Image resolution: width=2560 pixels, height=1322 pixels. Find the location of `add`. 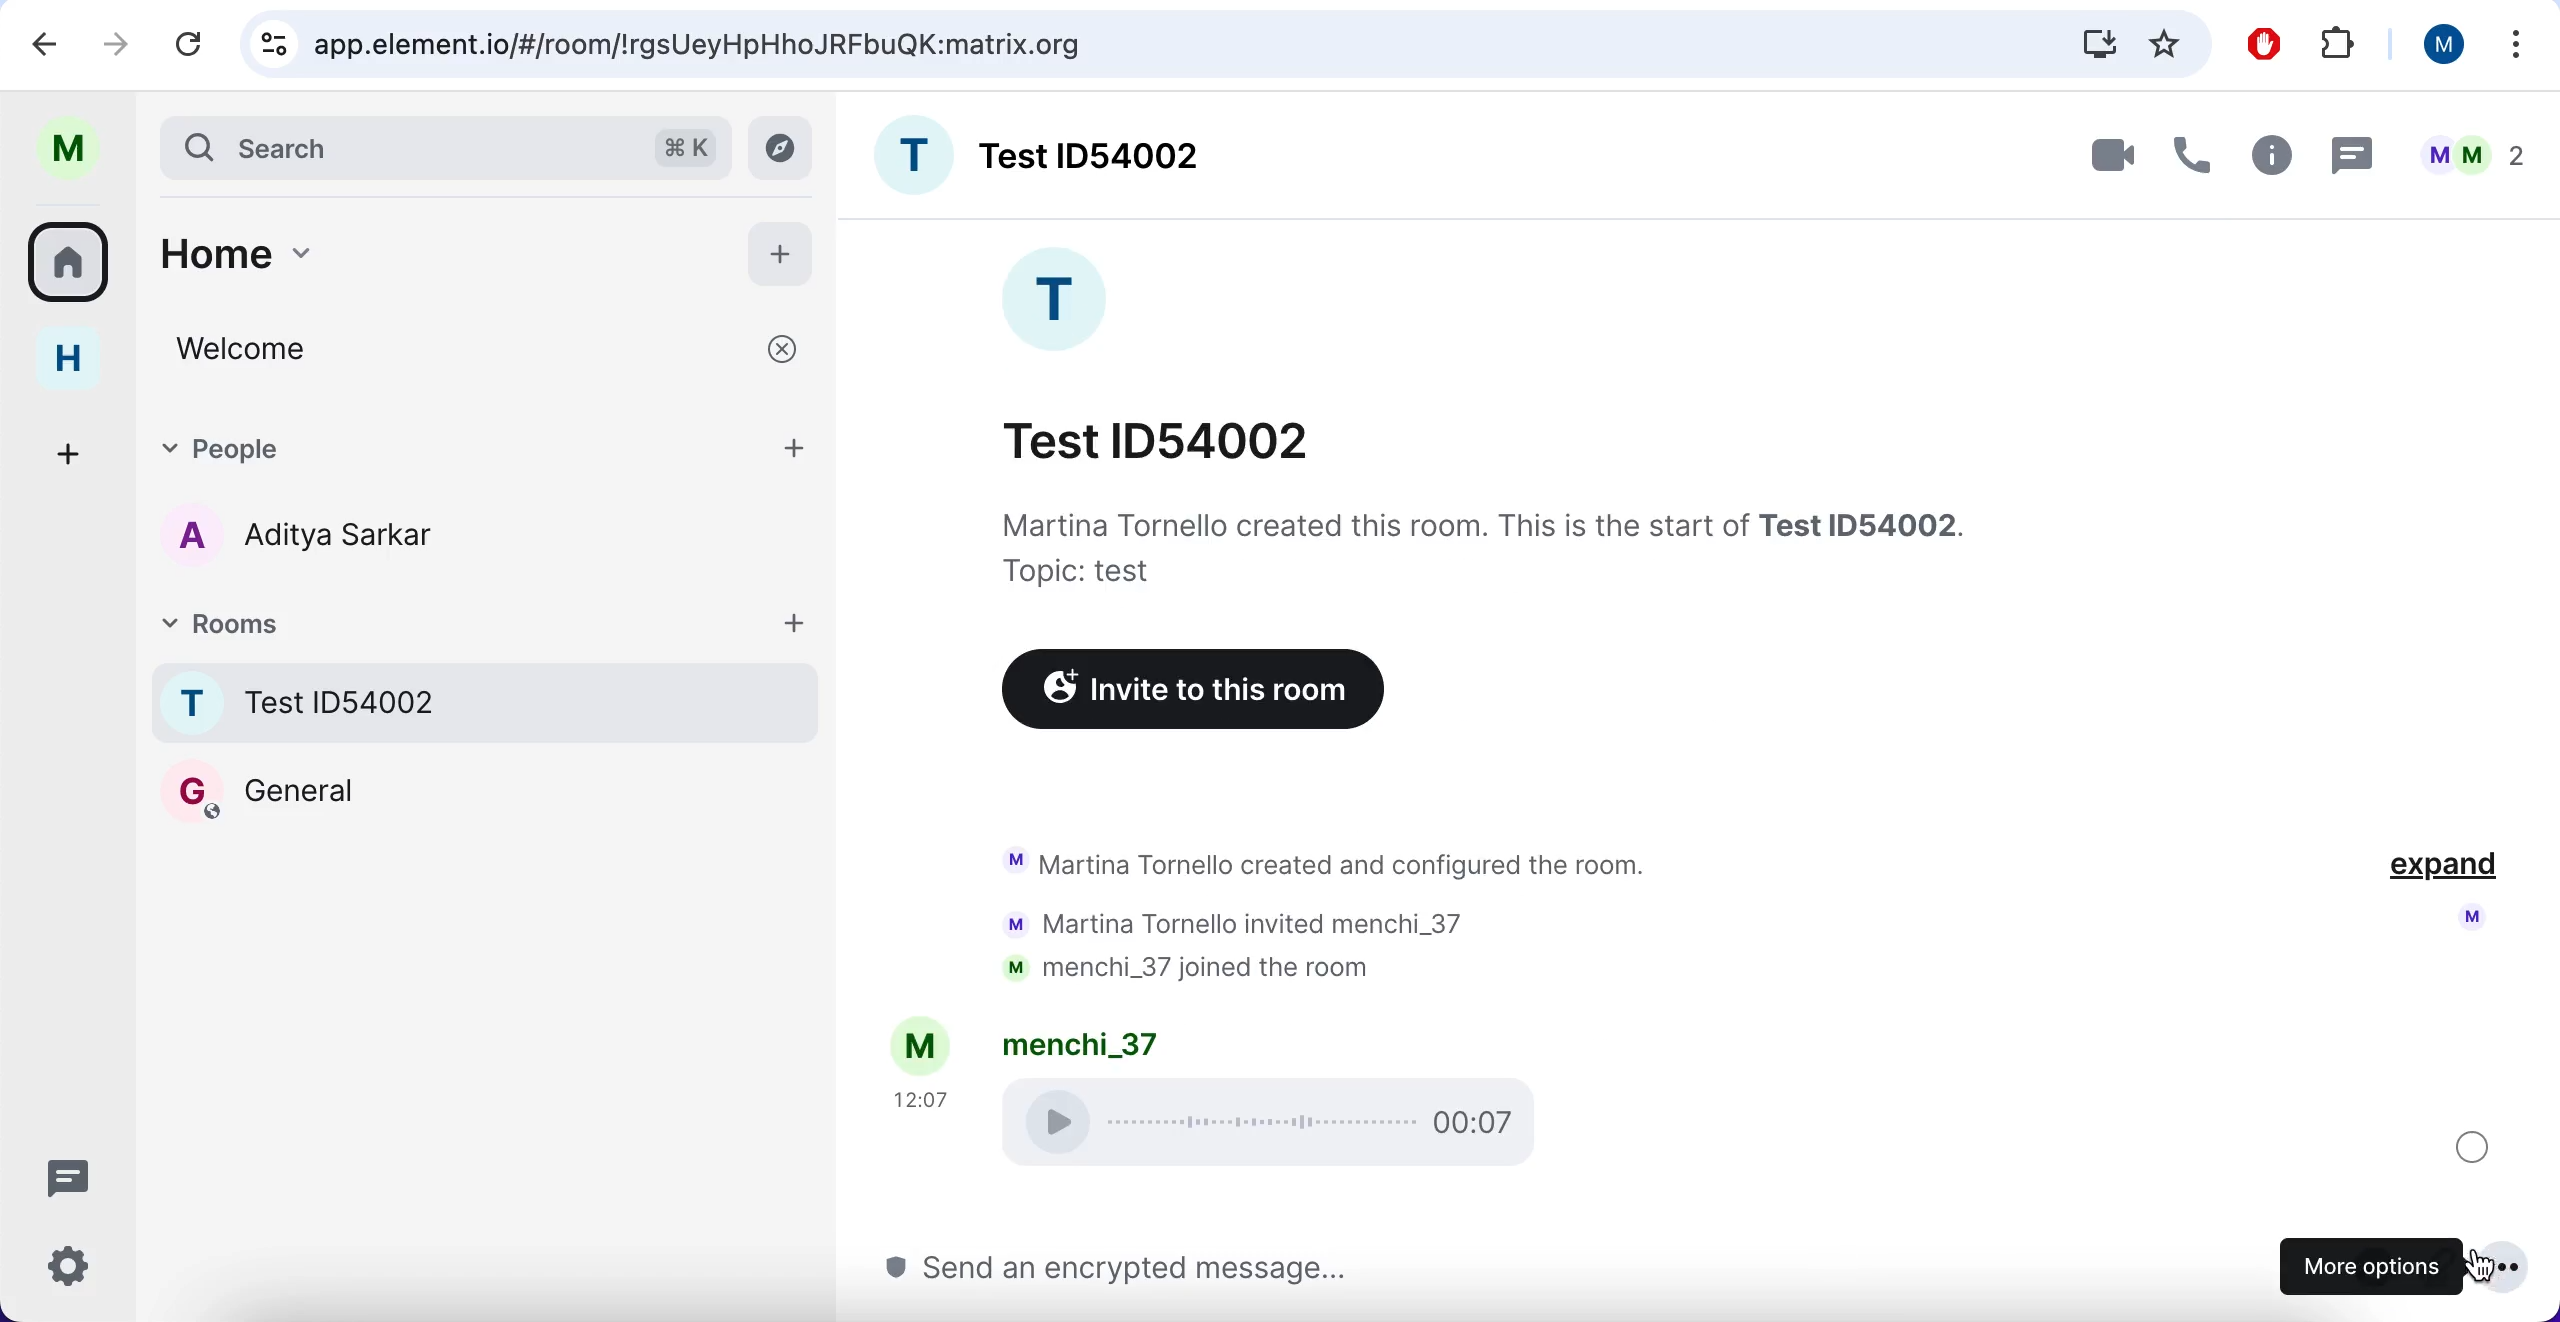

add is located at coordinates (784, 255).